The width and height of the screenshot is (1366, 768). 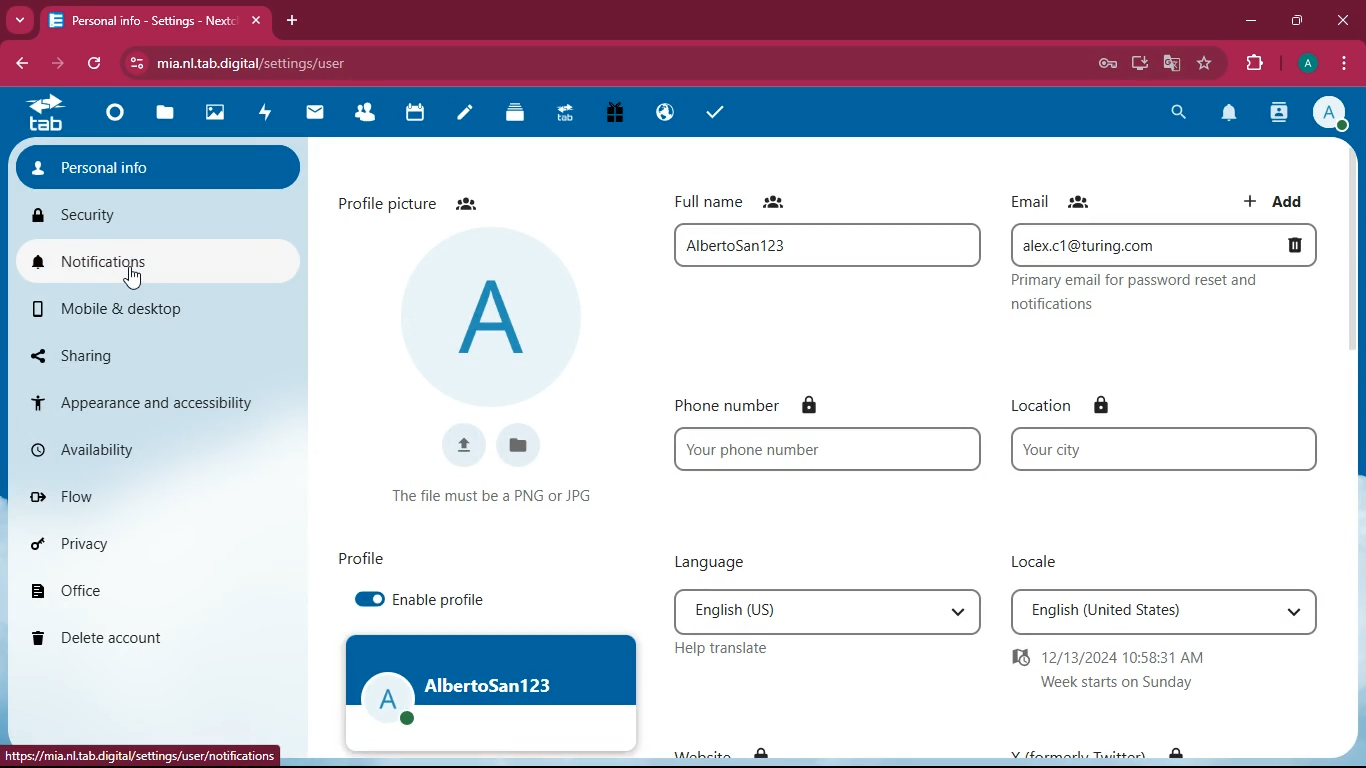 I want to click on tab, so click(x=44, y=115).